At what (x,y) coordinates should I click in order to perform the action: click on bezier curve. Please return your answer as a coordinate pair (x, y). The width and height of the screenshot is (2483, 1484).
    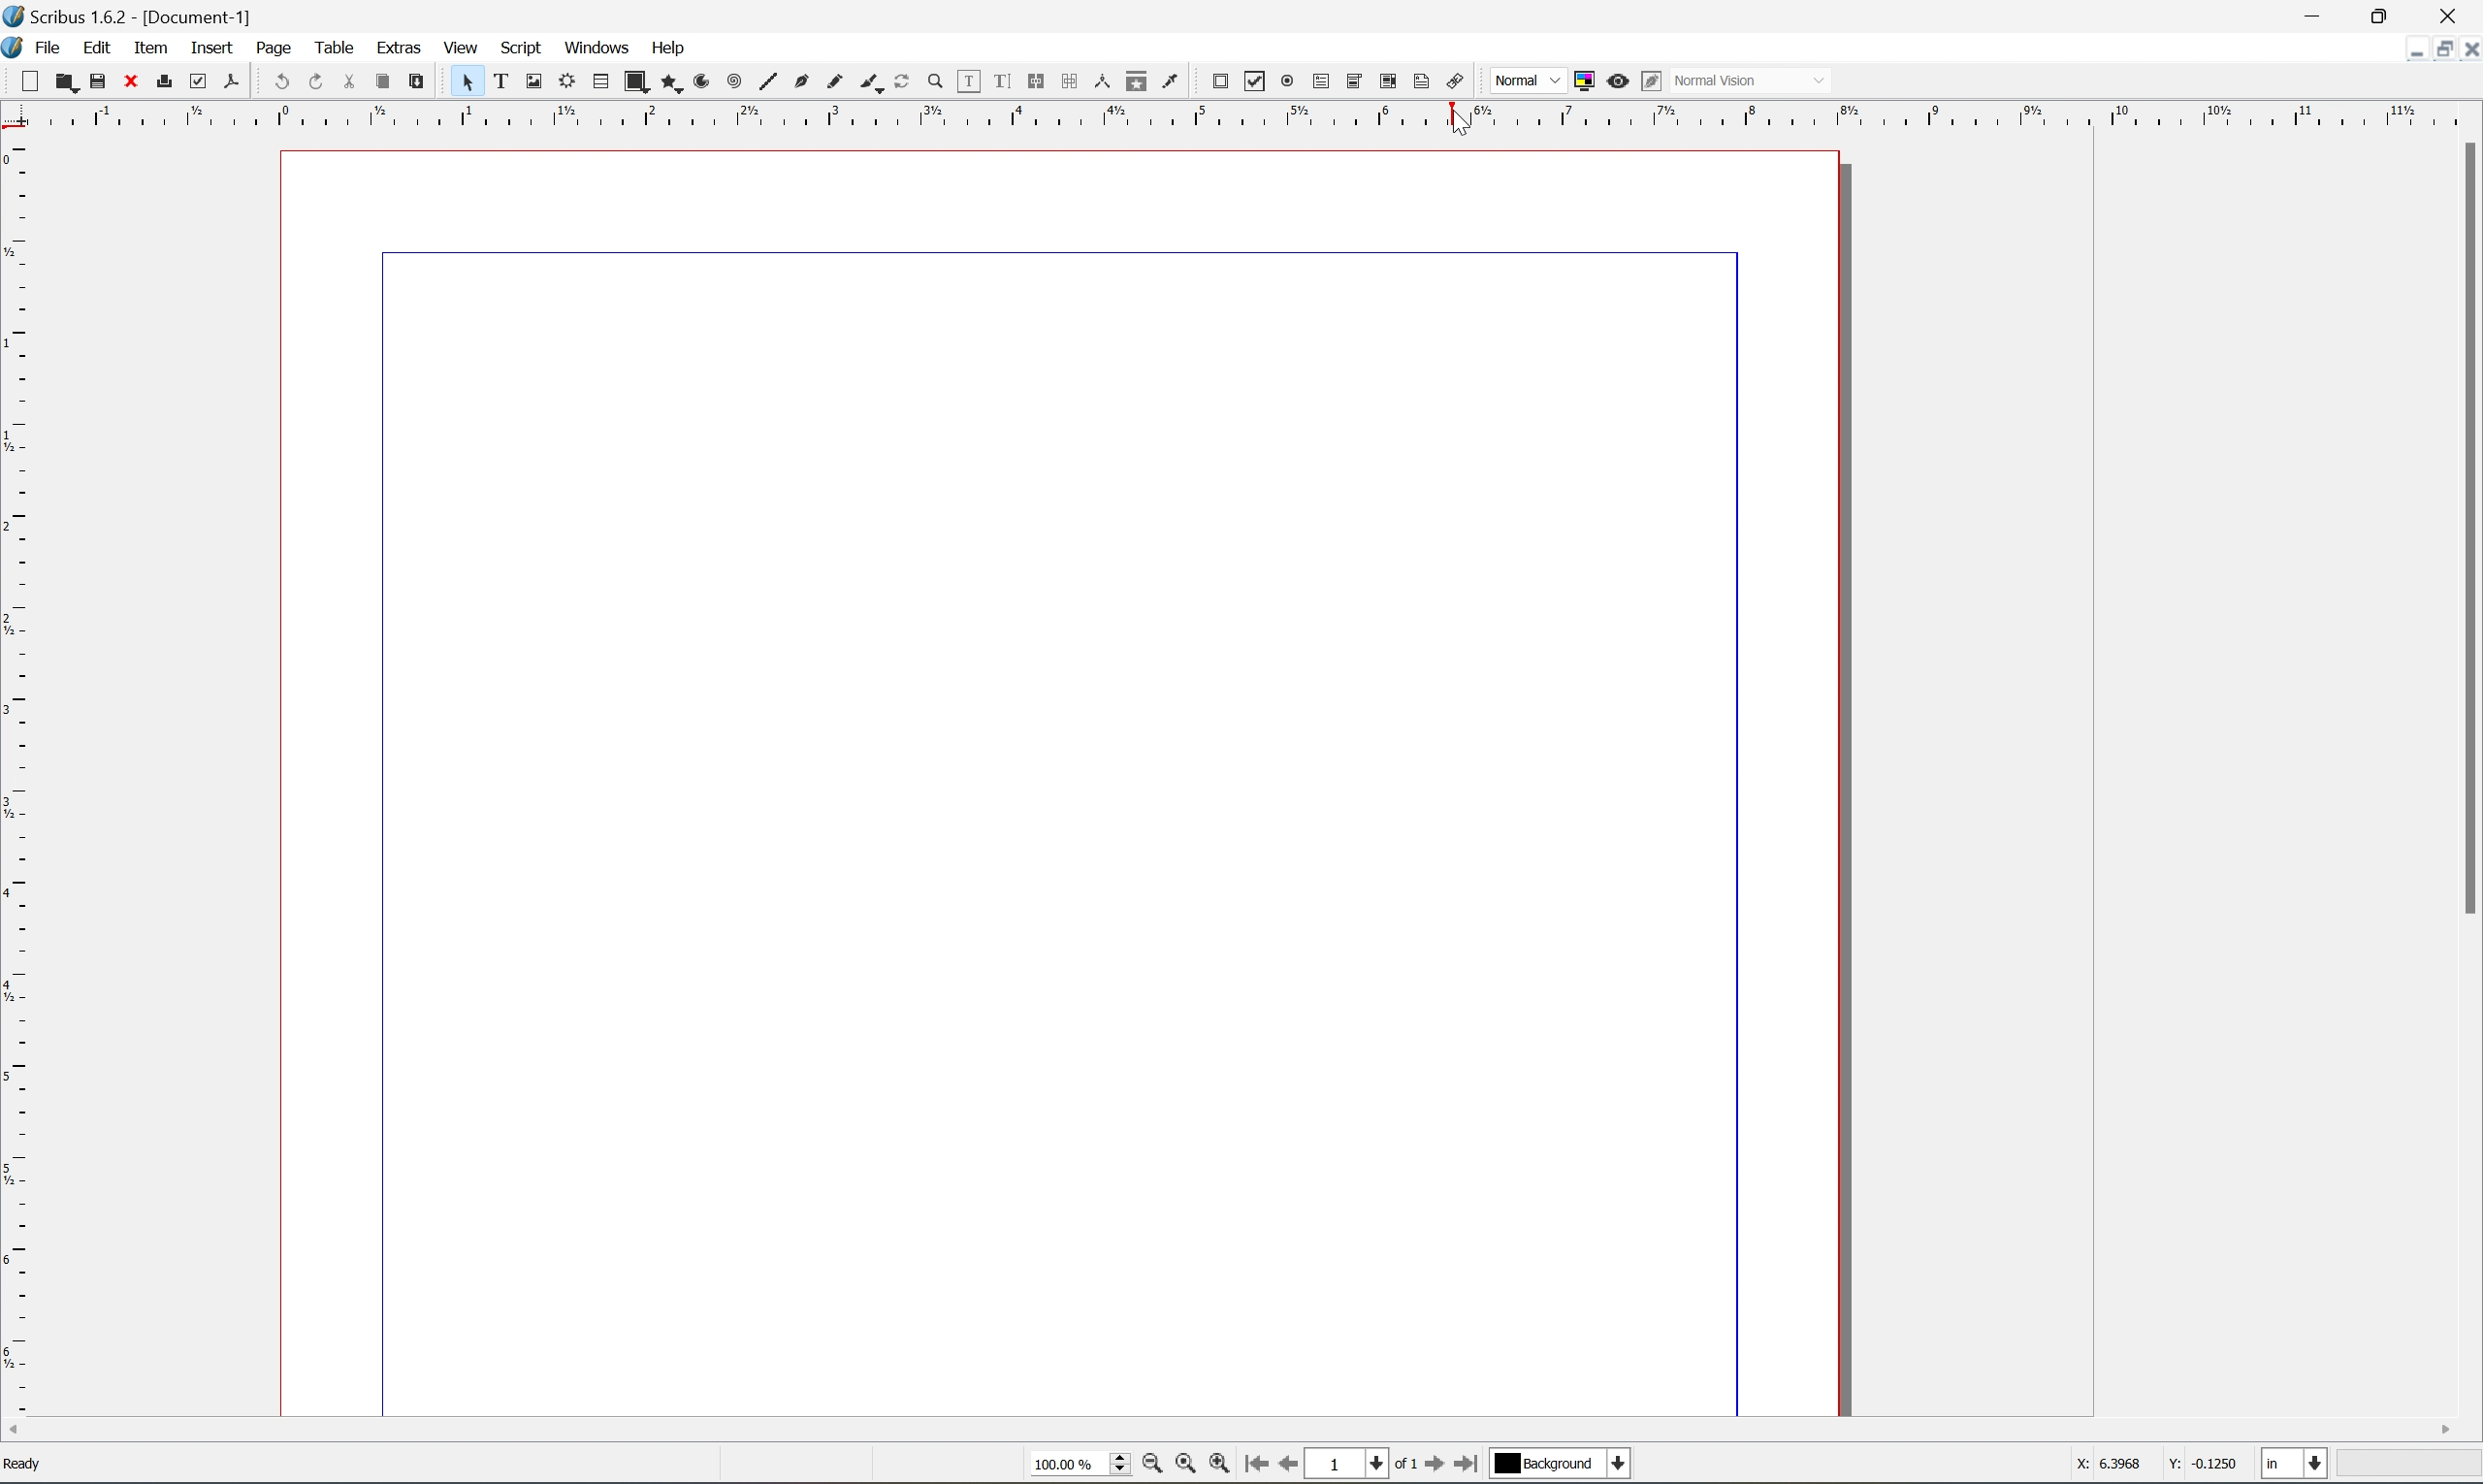
    Looking at the image, I should click on (803, 84).